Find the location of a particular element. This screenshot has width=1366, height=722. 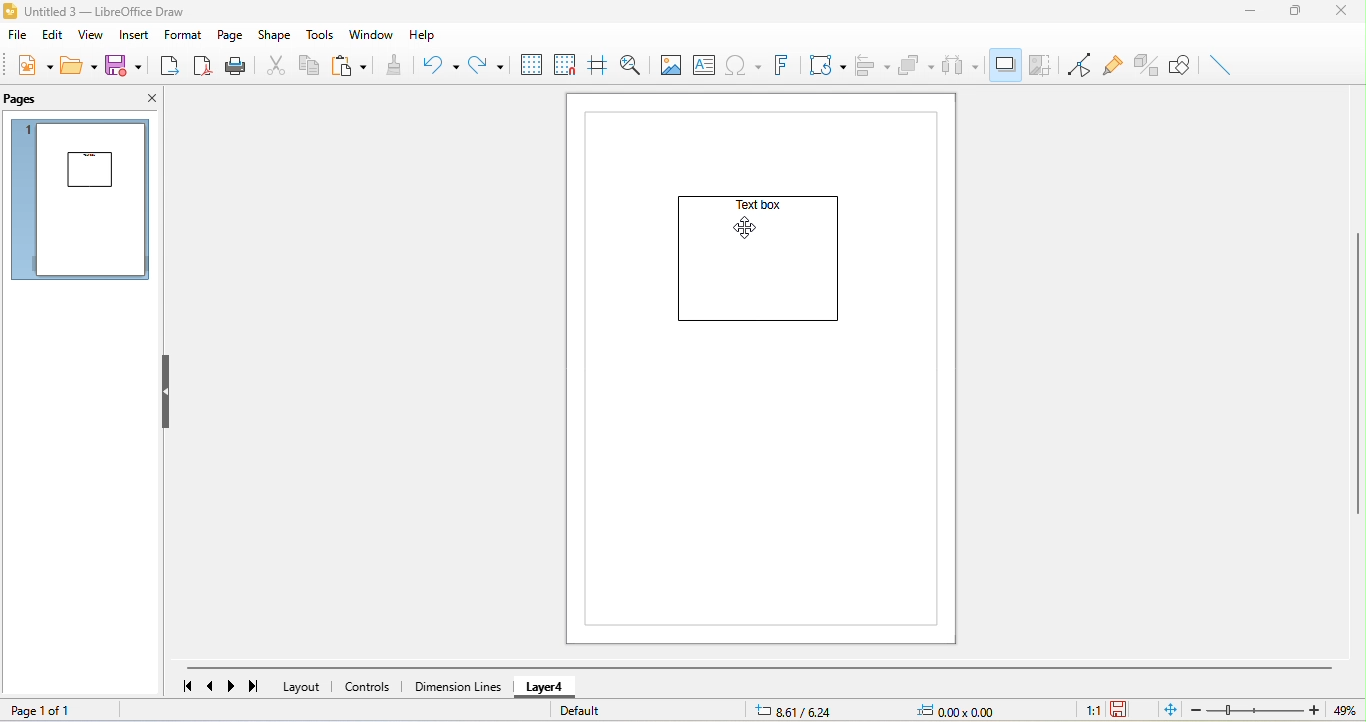

zoom is located at coordinates (1277, 709).